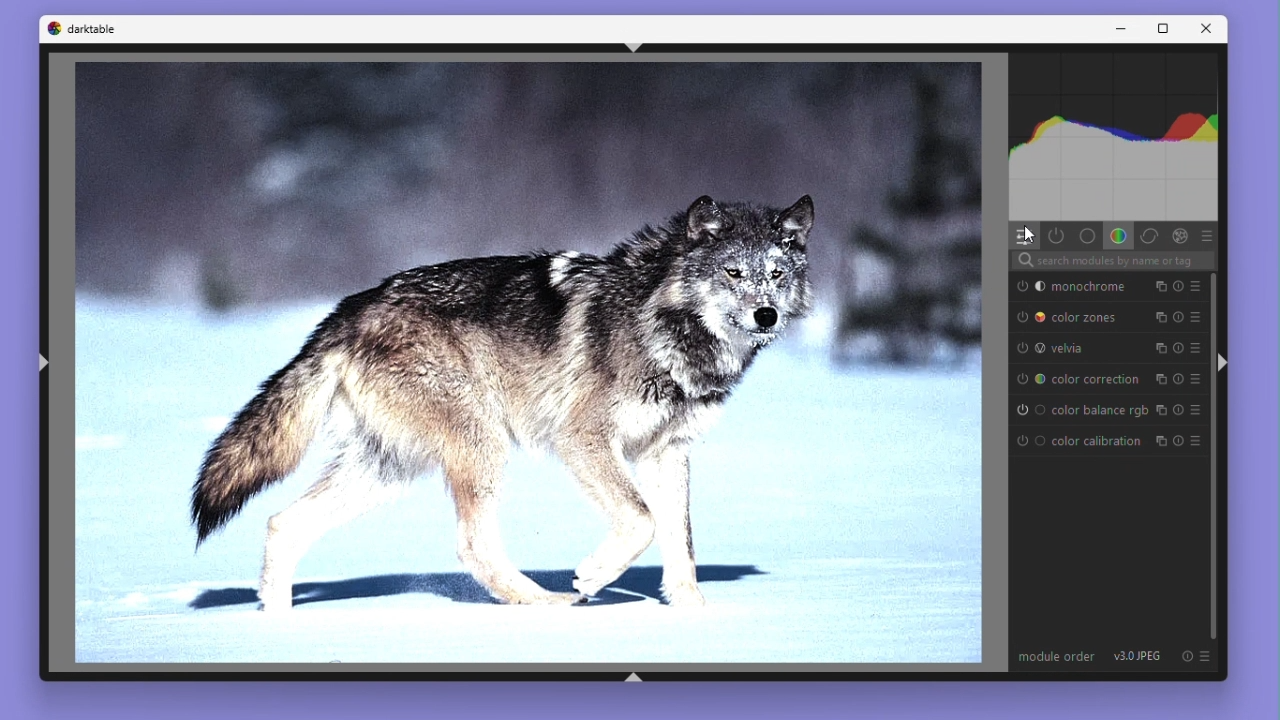 The width and height of the screenshot is (1280, 720). I want to click on darktable logo, so click(81, 30).